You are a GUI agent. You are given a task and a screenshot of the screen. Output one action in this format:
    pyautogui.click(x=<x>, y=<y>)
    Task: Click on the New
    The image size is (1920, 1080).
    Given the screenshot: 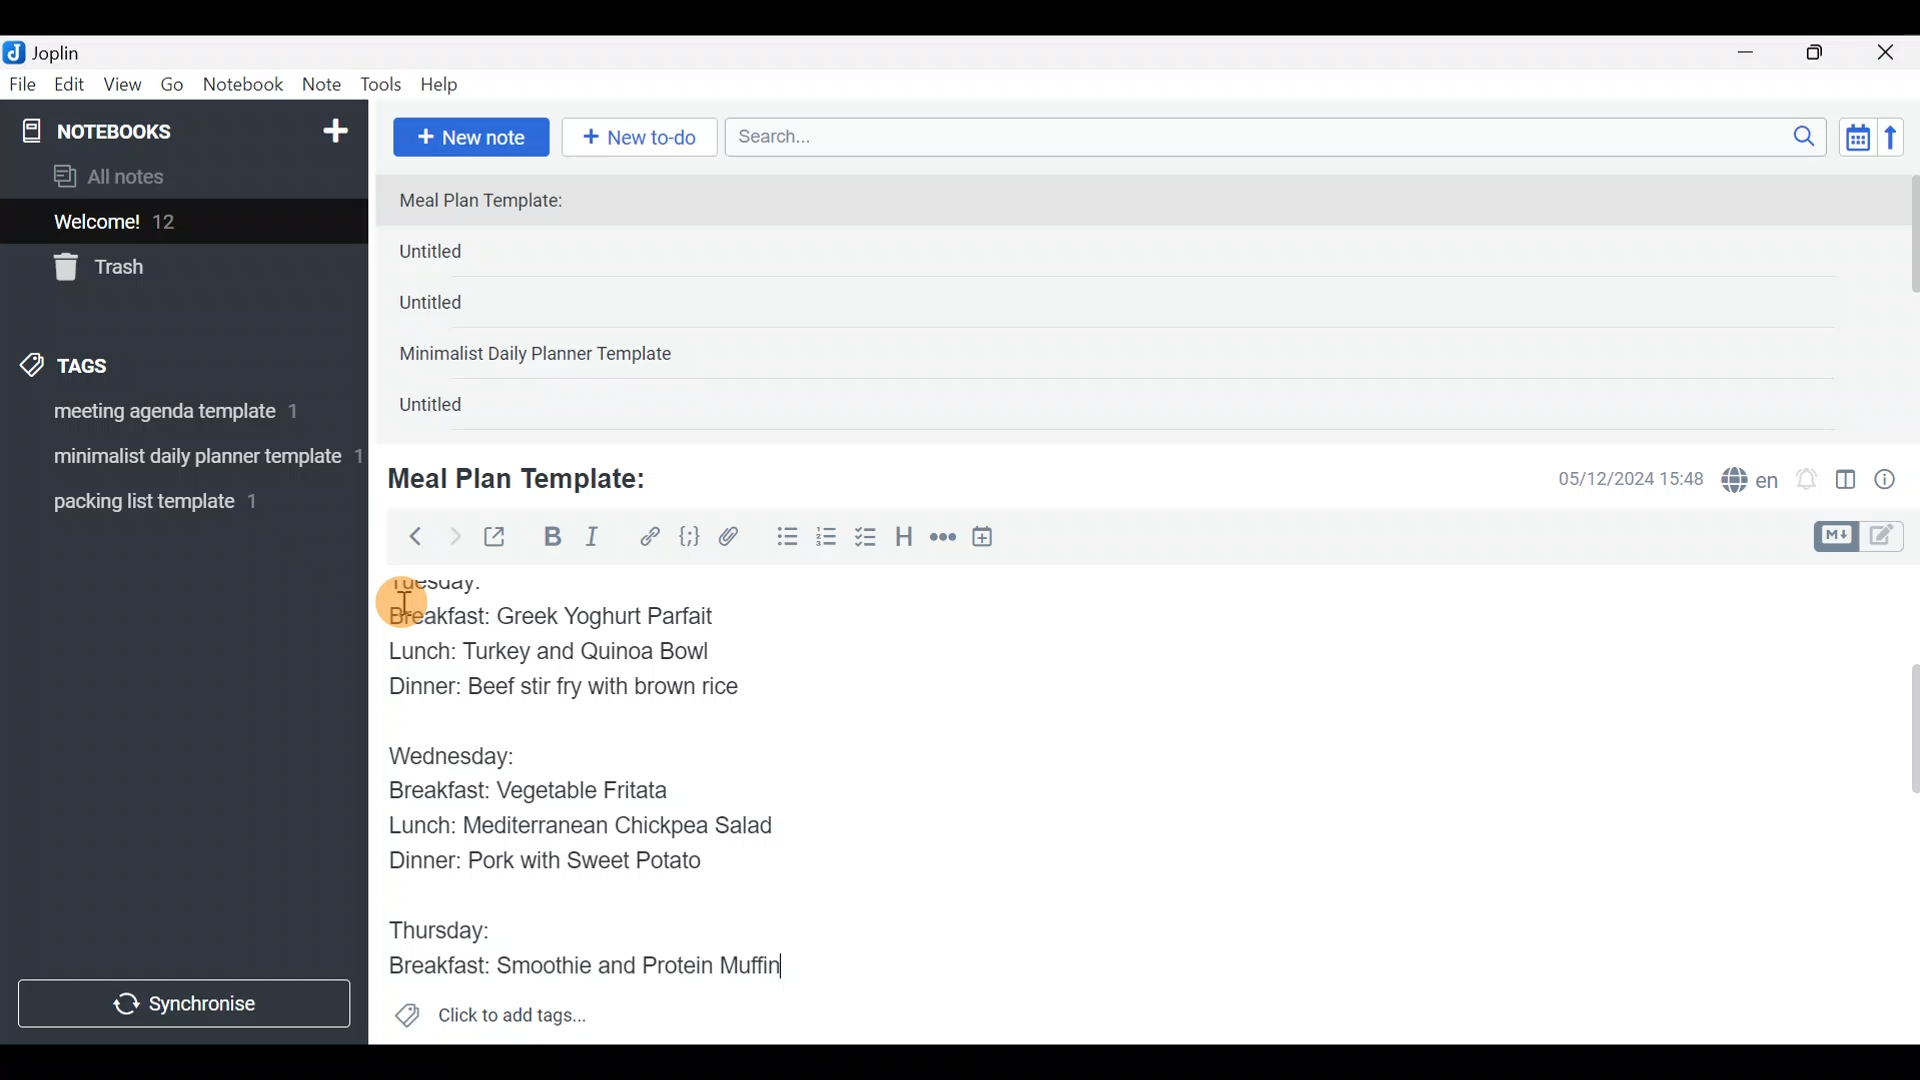 What is the action you would take?
    pyautogui.click(x=334, y=127)
    